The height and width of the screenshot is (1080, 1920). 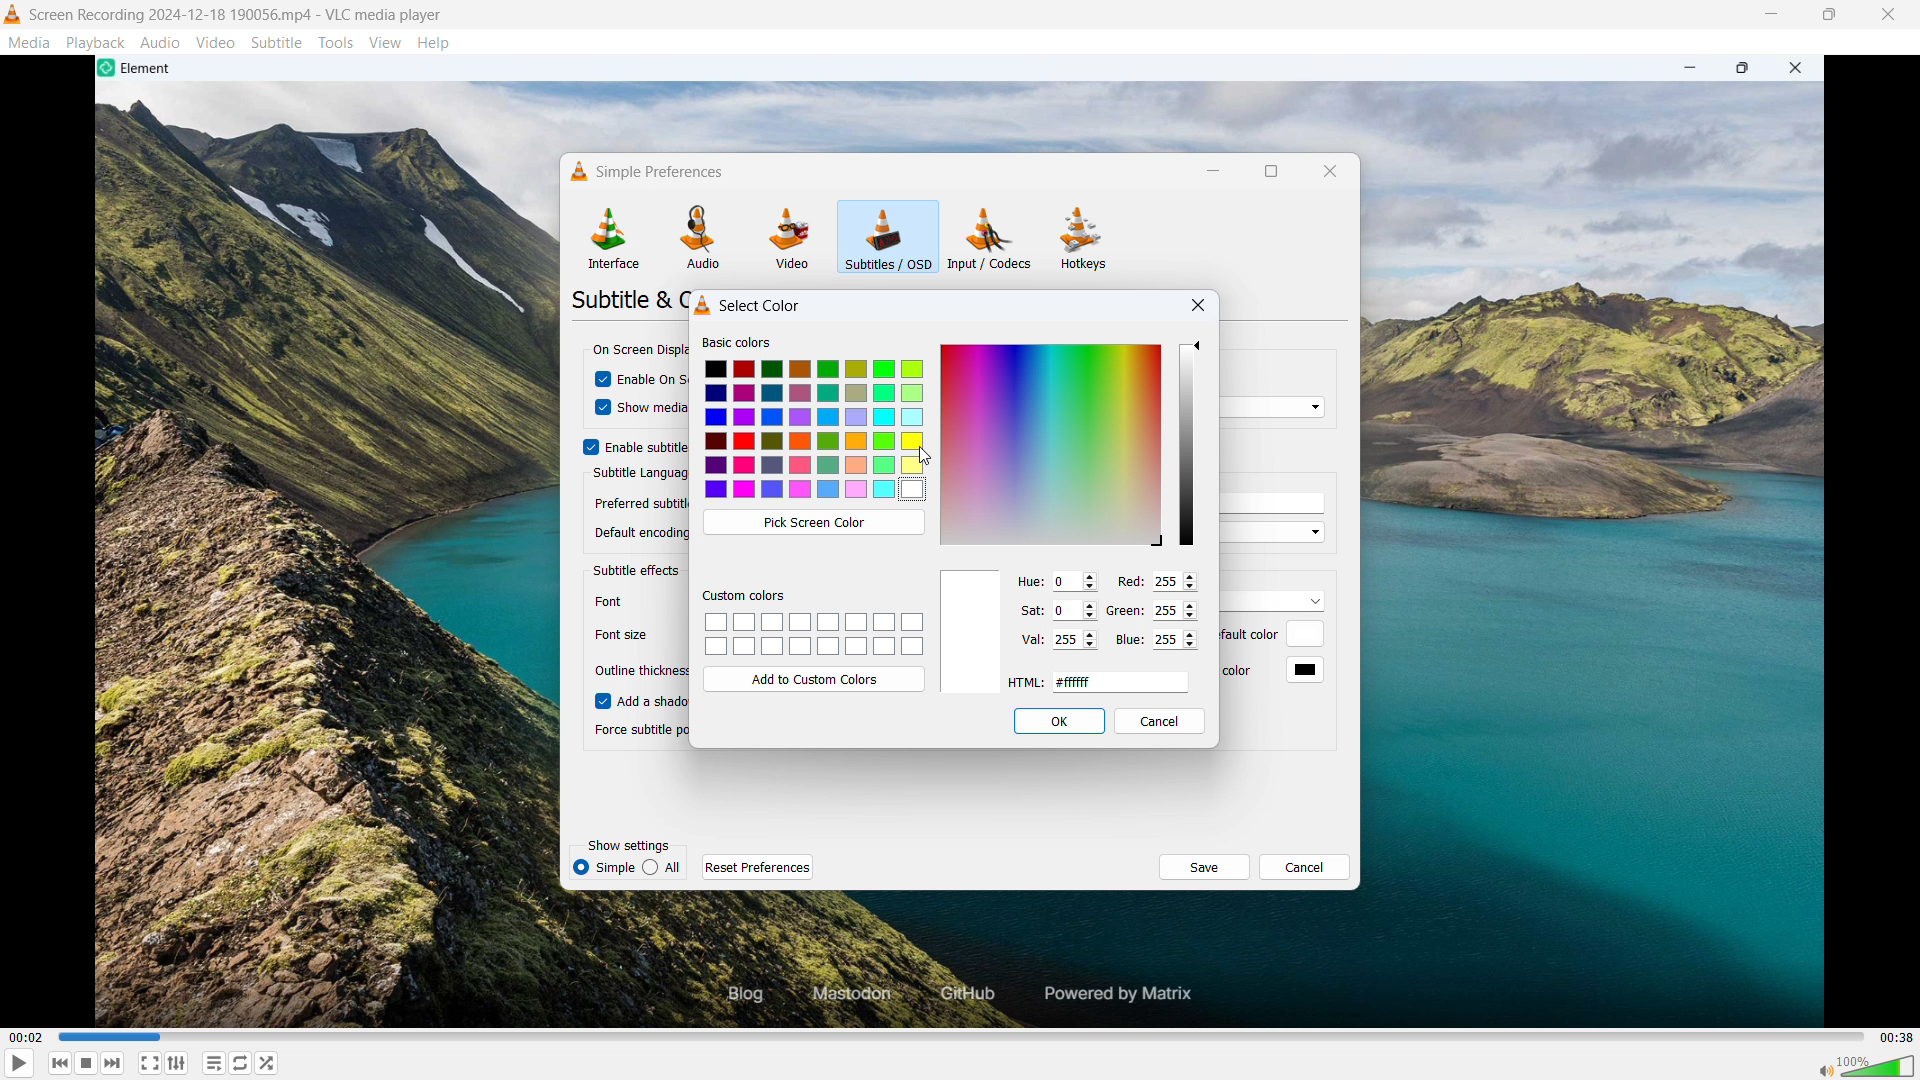 I want to click on Pick screen colour , so click(x=812, y=522).